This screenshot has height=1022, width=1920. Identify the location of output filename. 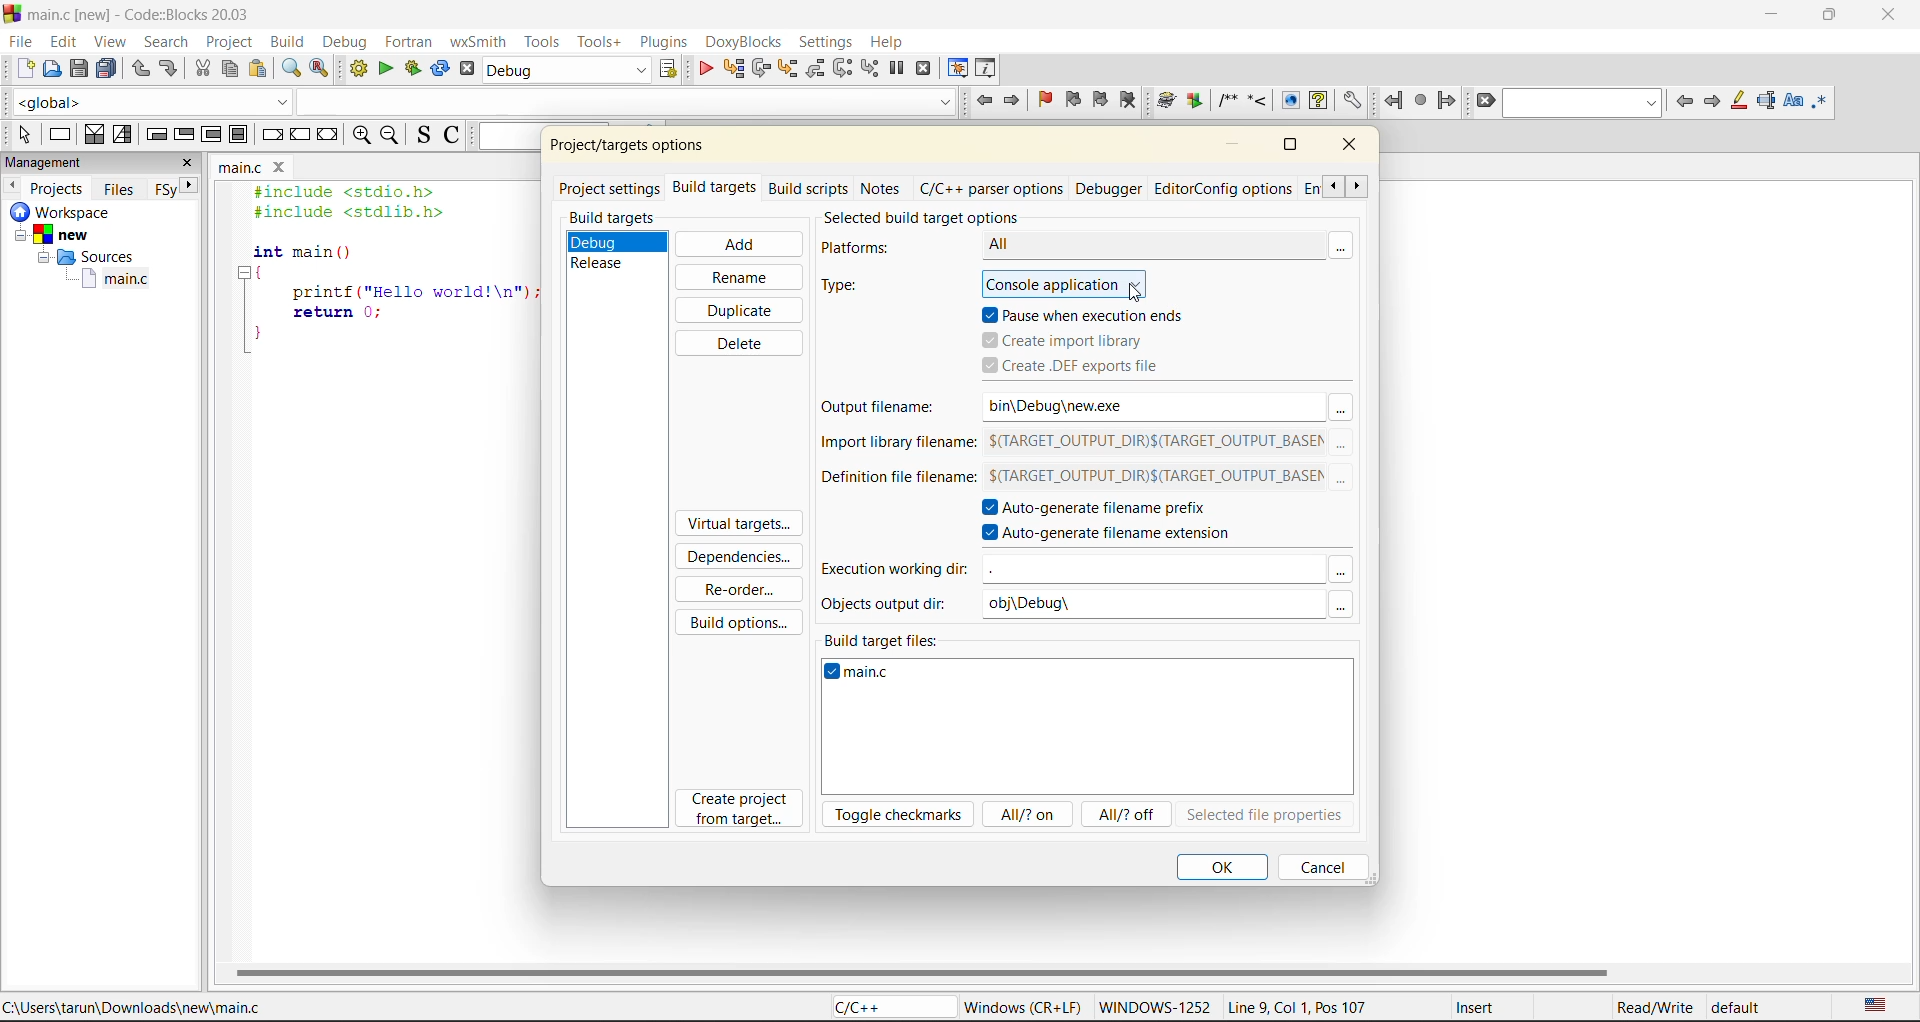
(880, 407).